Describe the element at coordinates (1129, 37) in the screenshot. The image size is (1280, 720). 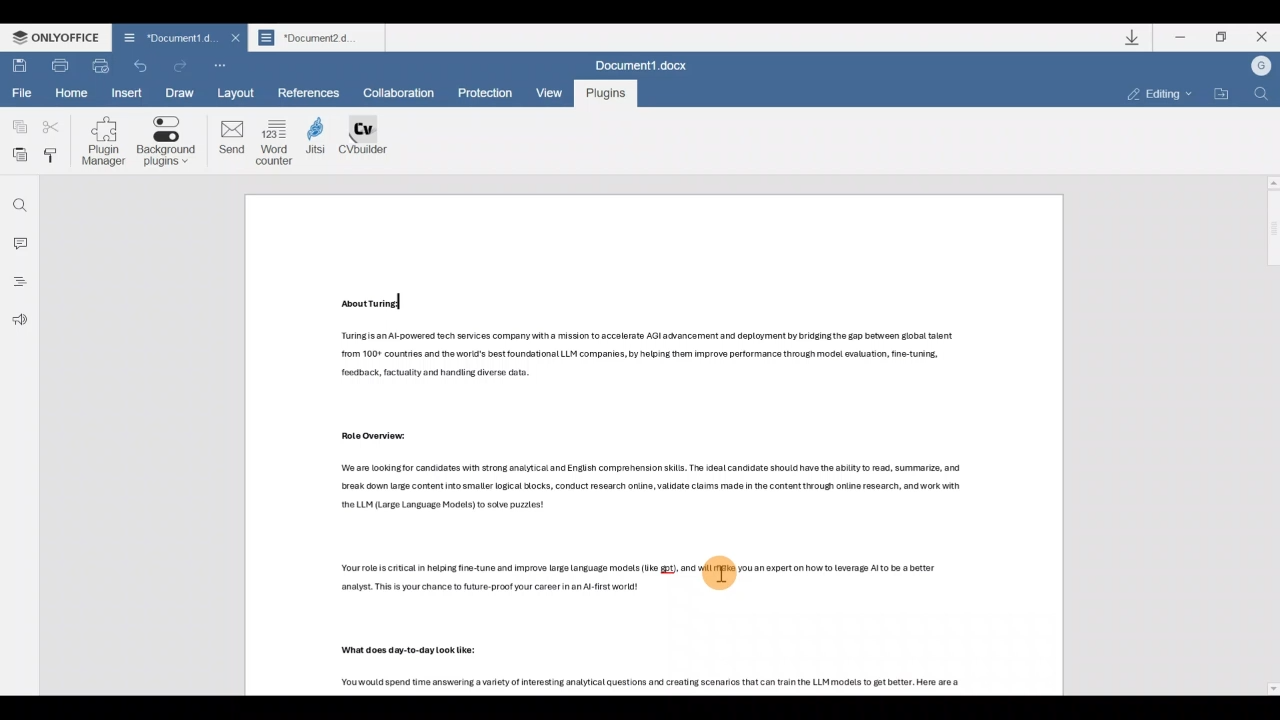
I see `Downloads` at that location.